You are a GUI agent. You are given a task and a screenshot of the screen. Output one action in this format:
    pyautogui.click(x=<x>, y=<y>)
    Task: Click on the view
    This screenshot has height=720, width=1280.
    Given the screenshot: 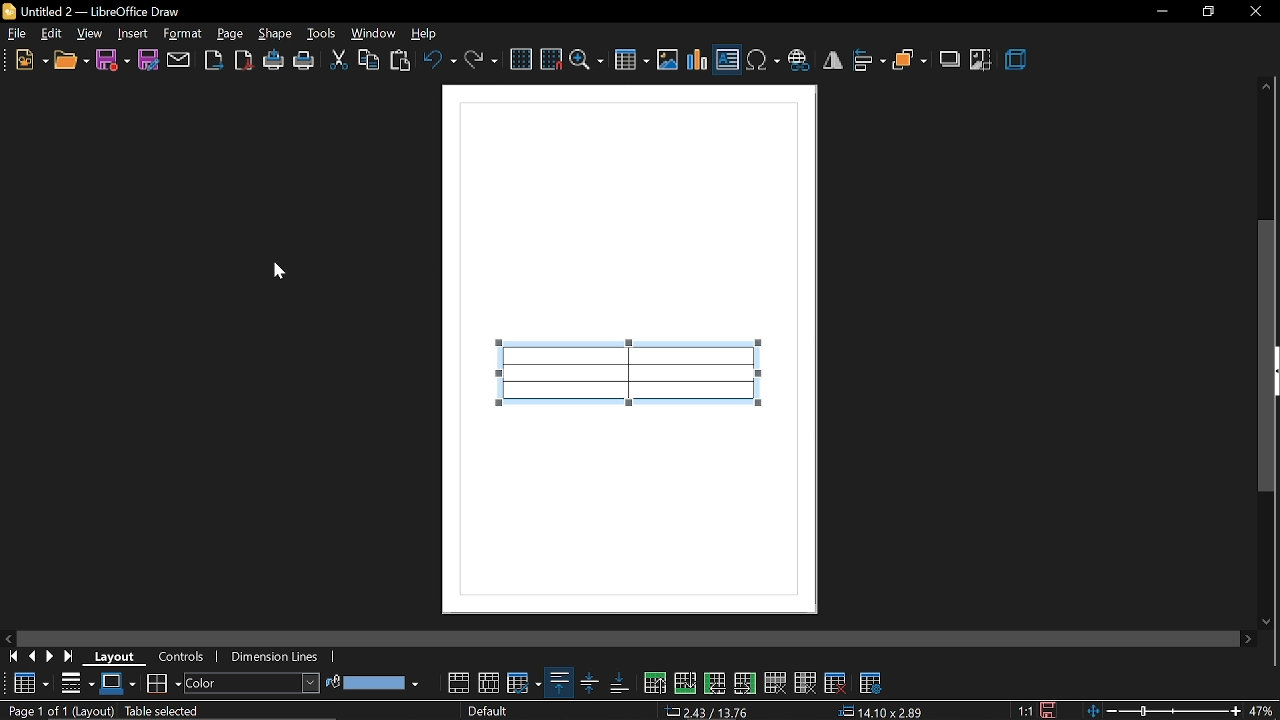 What is the action you would take?
    pyautogui.click(x=89, y=33)
    